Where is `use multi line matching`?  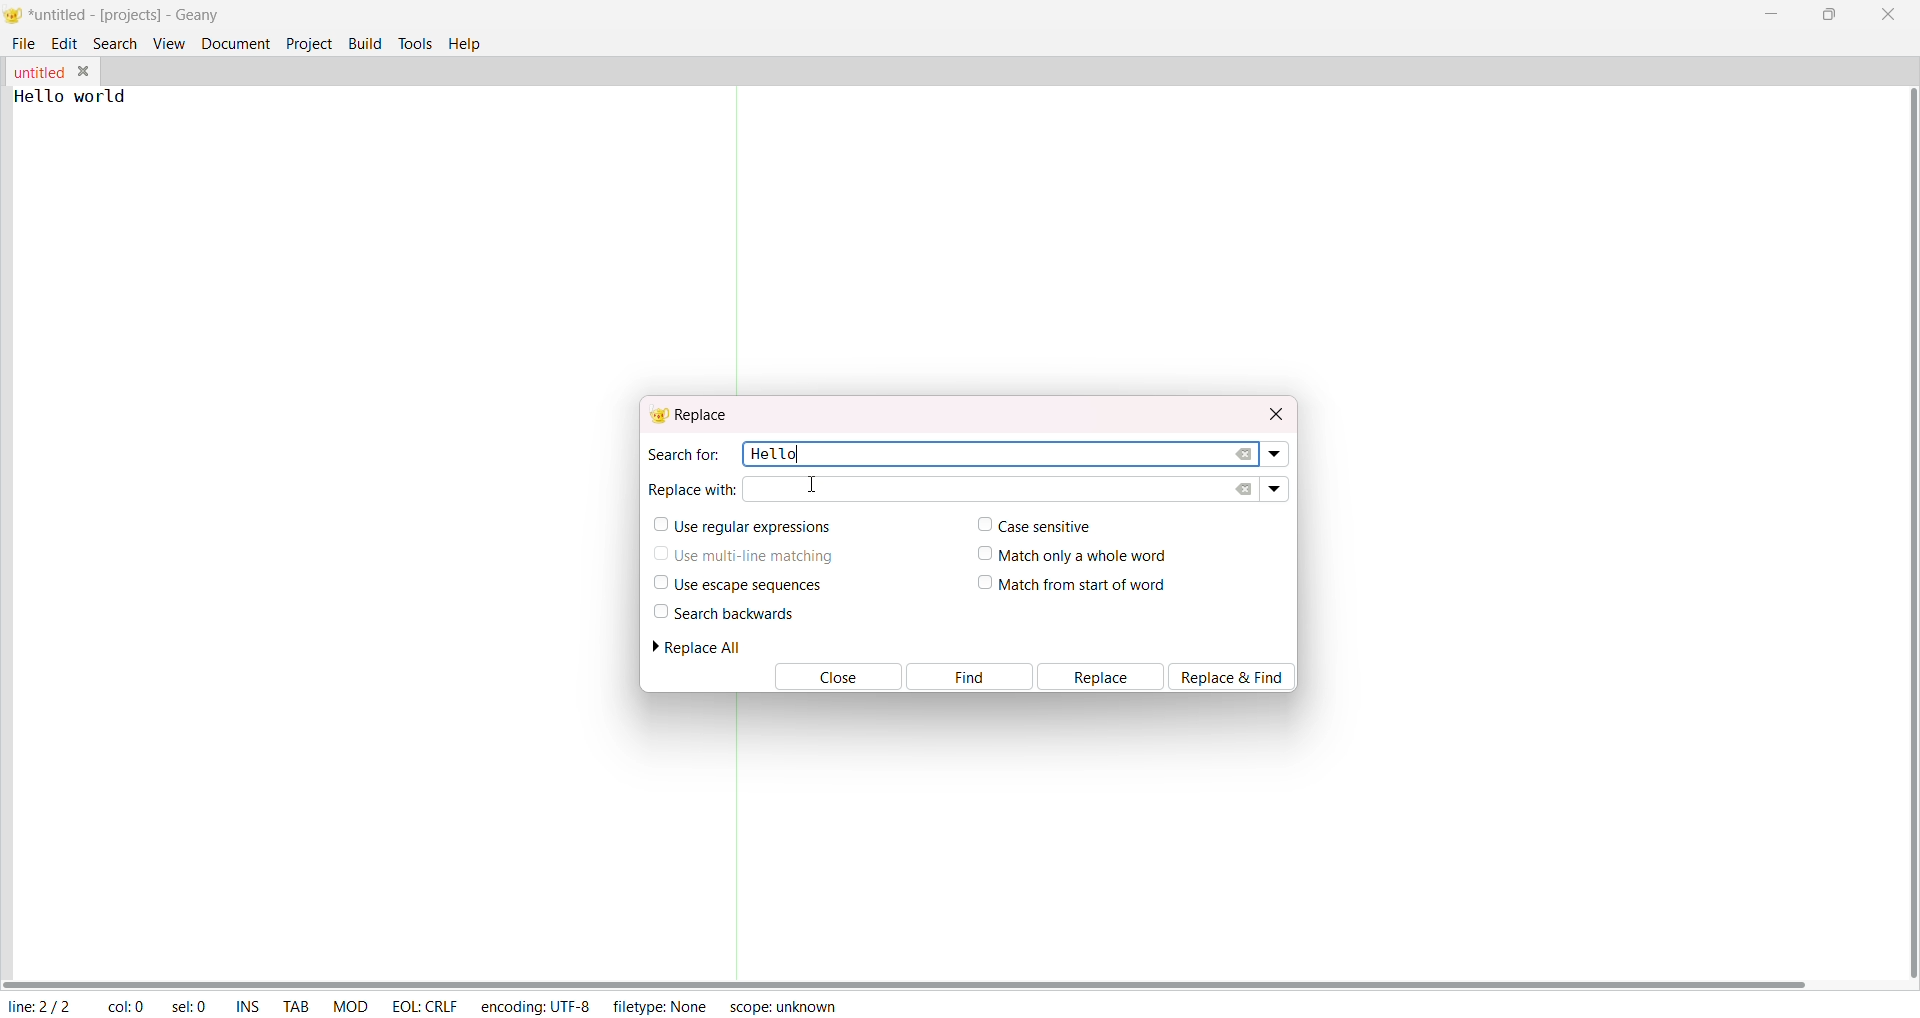
use multi line matching is located at coordinates (745, 552).